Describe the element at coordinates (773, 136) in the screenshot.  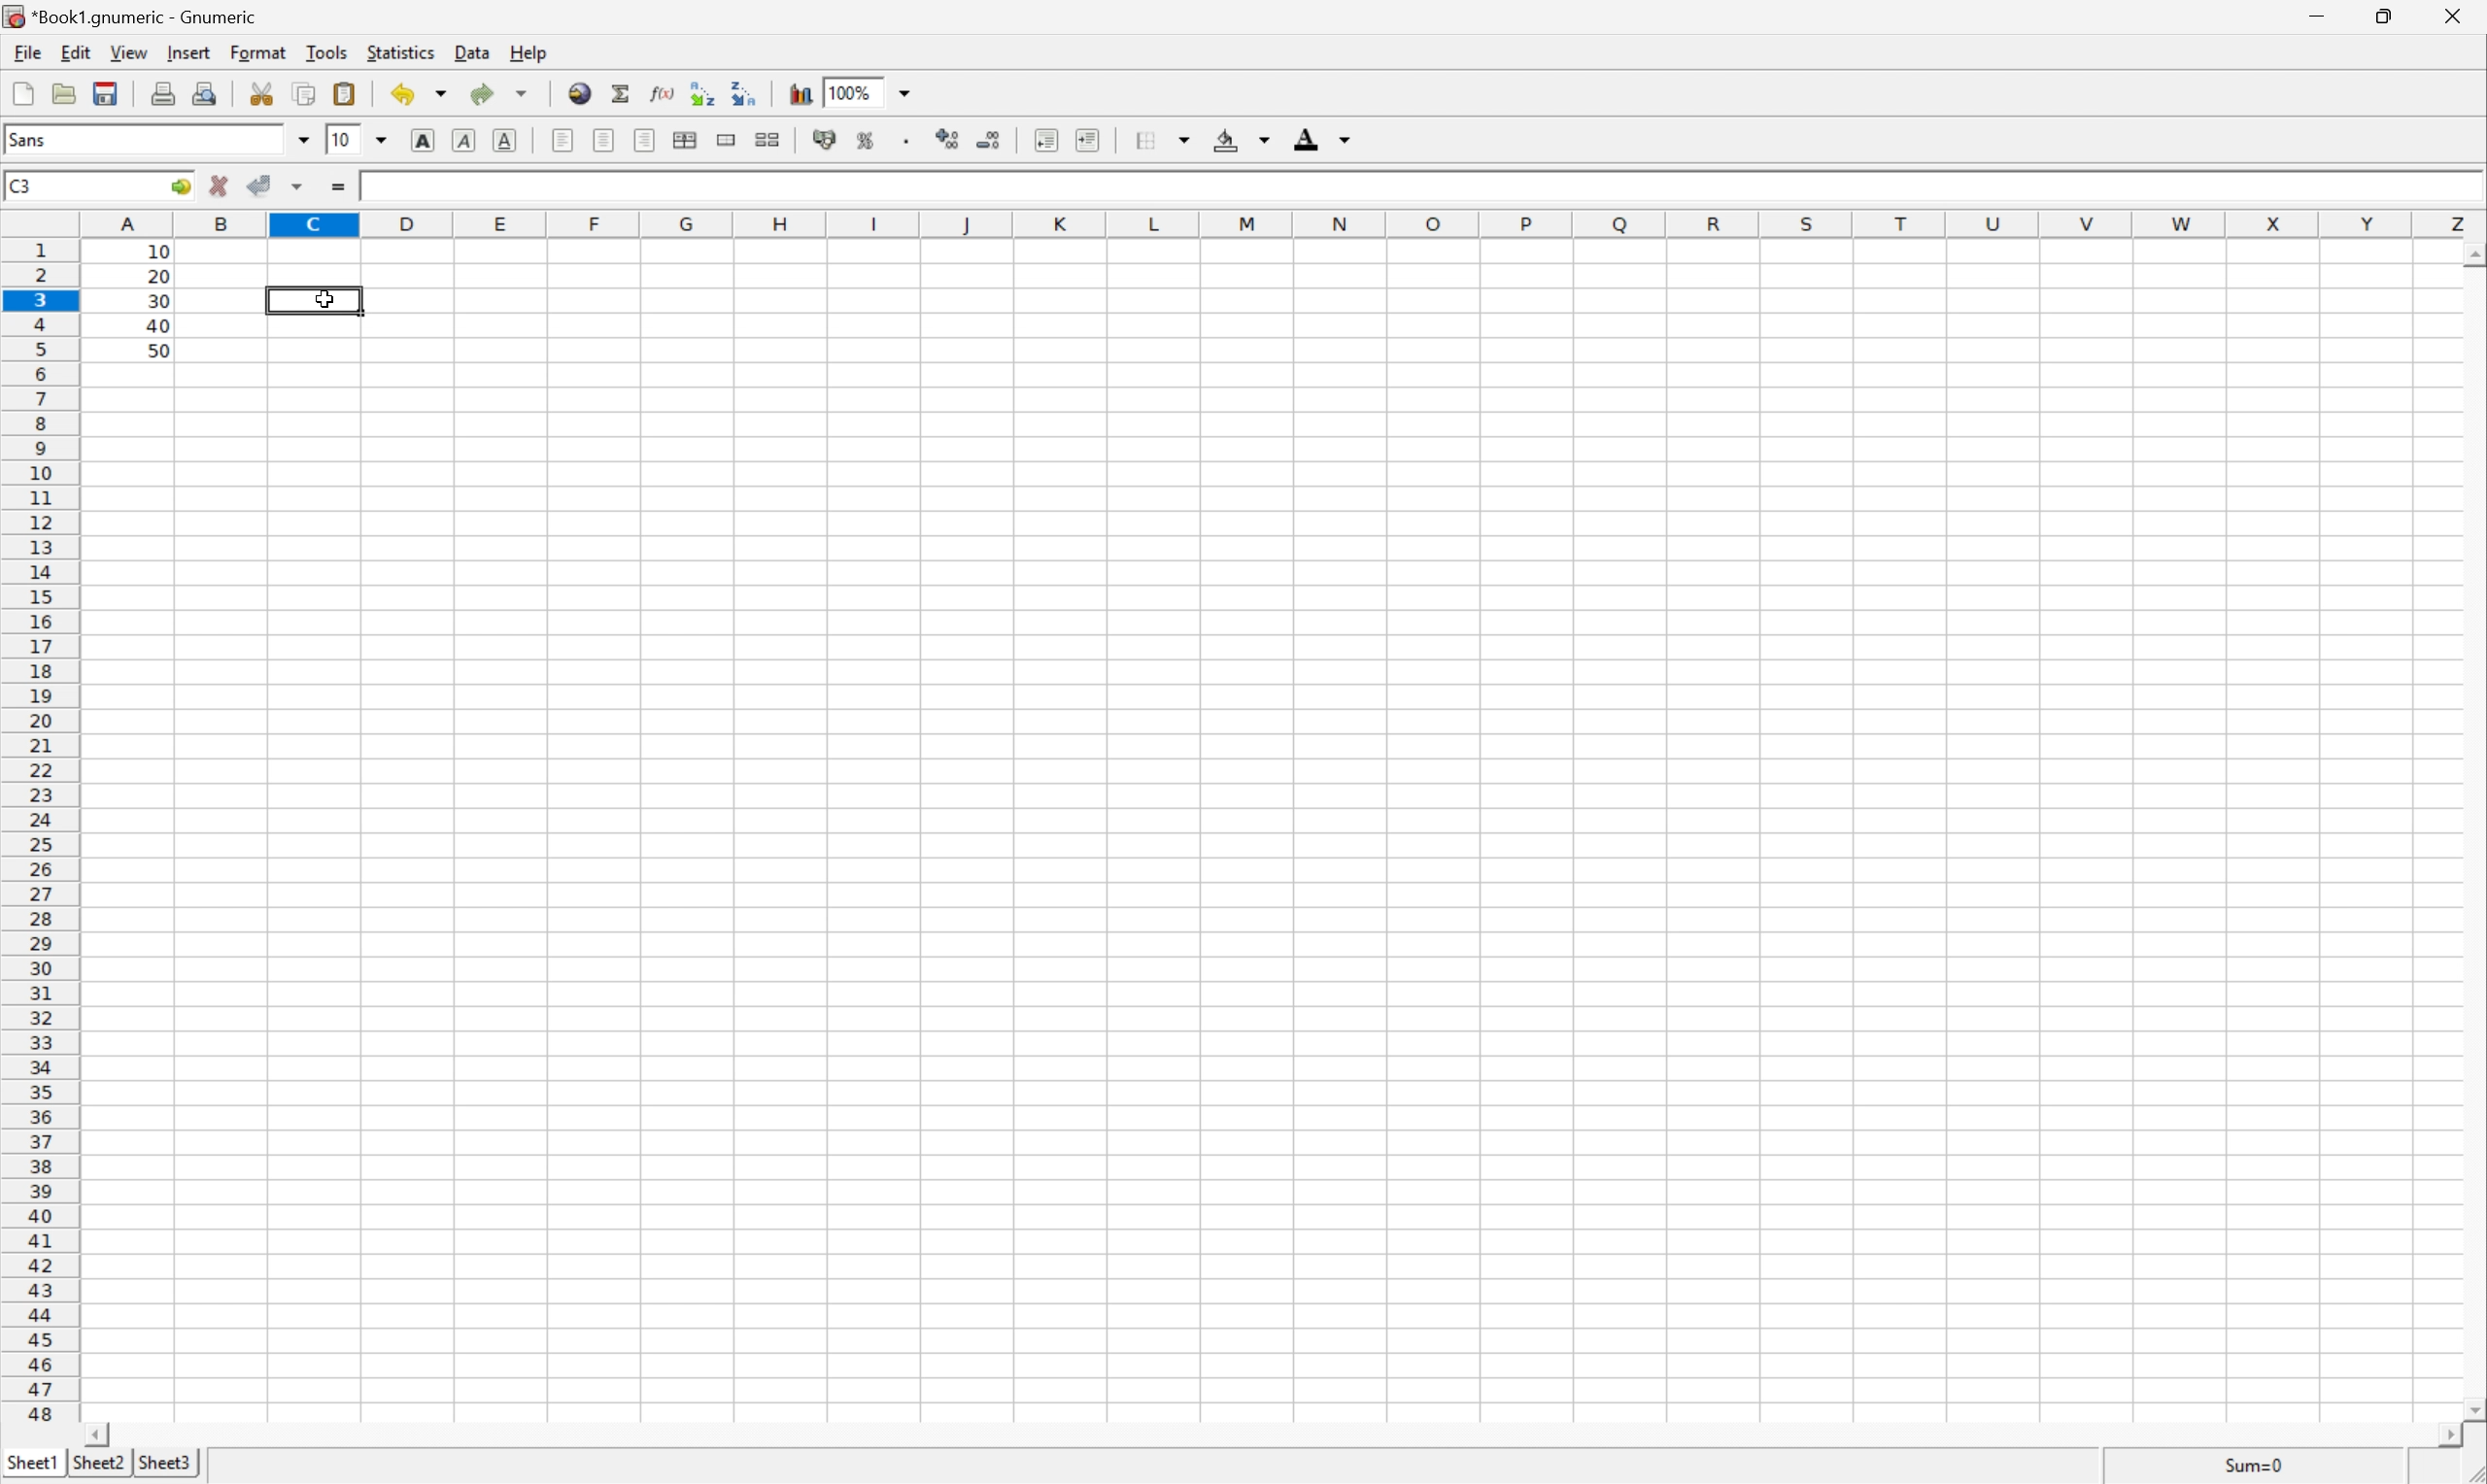
I see `Split merged ranges of cells` at that location.